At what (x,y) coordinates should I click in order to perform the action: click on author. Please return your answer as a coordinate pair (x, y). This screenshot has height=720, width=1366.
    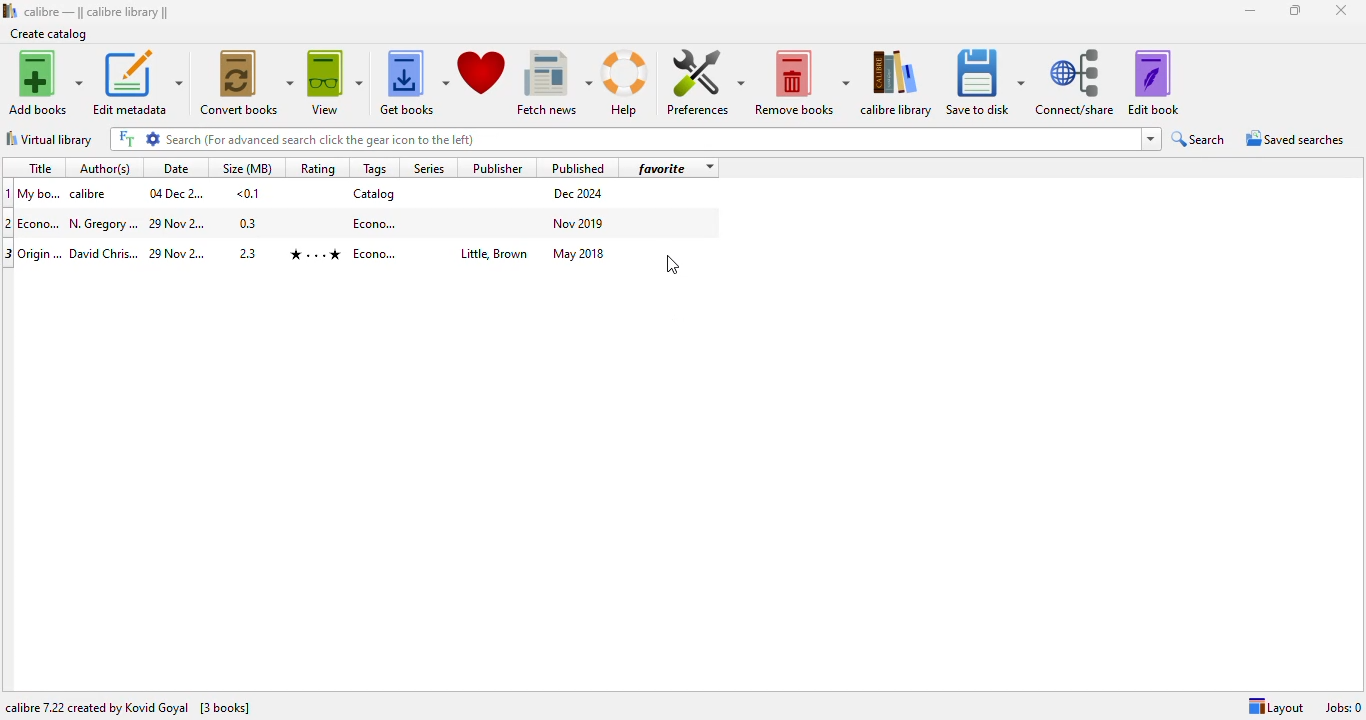
    Looking at the image, I should click on (92, 194).